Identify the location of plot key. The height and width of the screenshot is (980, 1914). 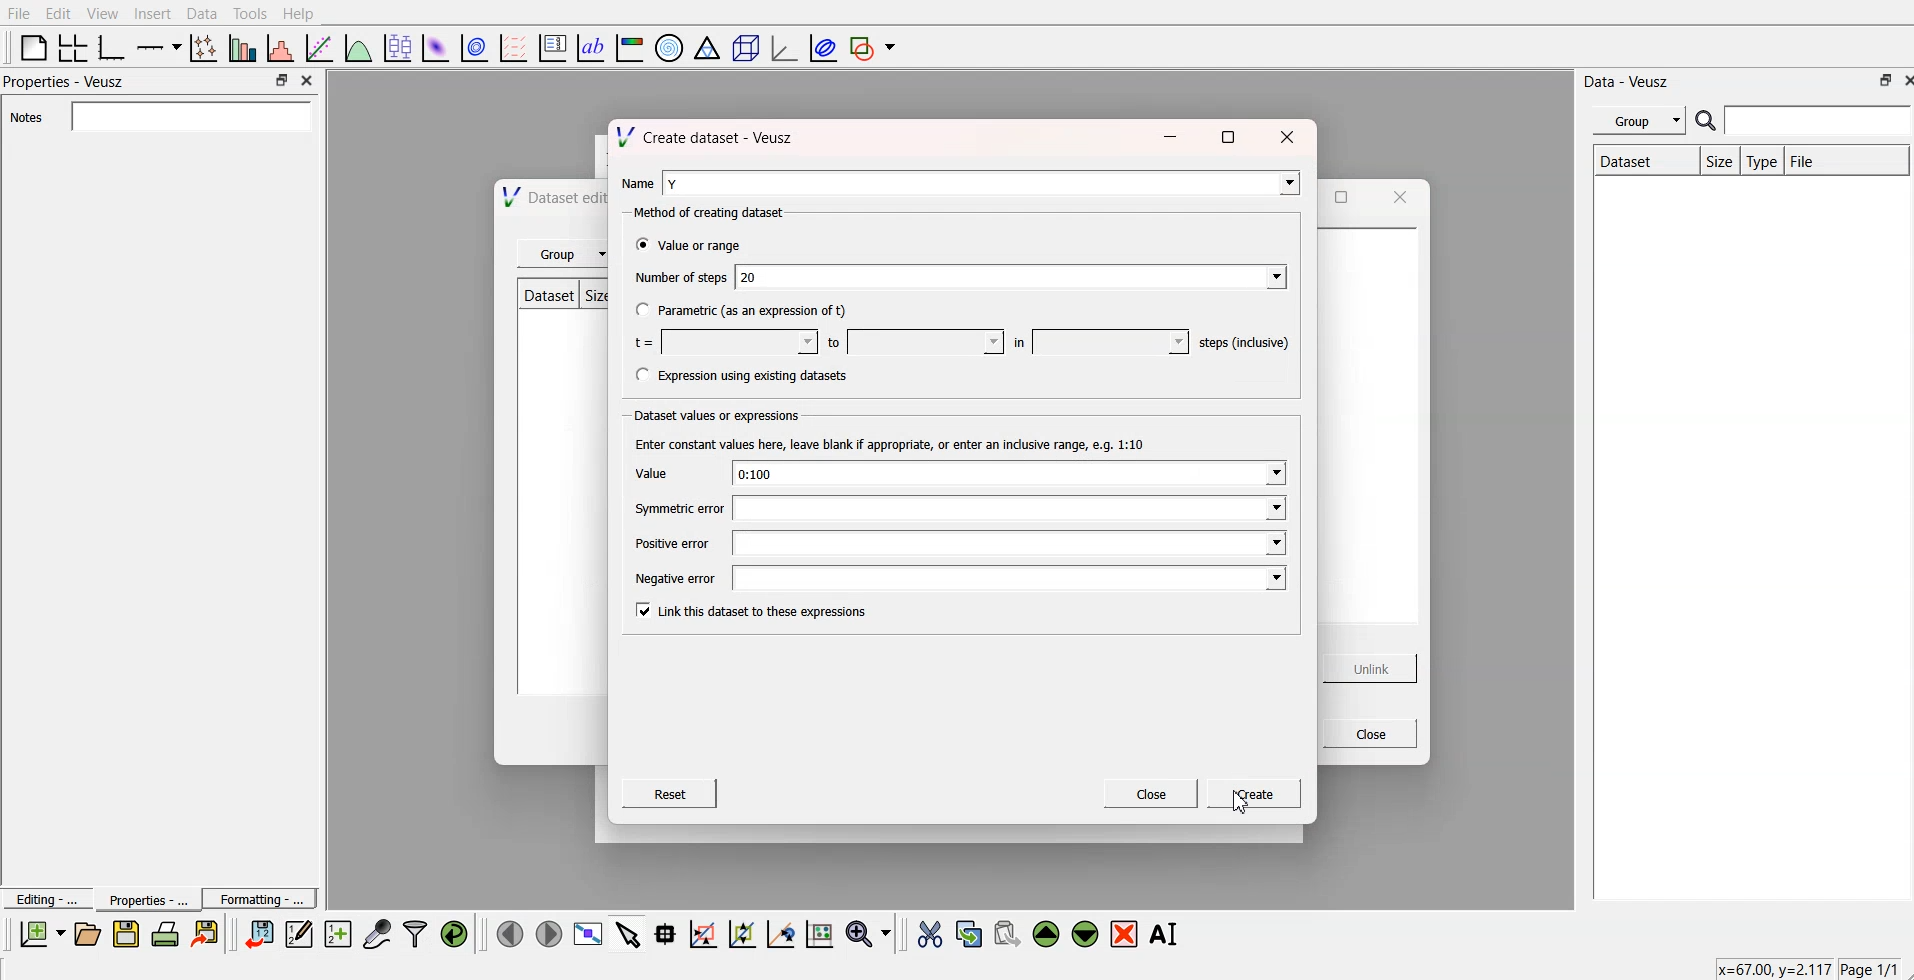
(553, 46).